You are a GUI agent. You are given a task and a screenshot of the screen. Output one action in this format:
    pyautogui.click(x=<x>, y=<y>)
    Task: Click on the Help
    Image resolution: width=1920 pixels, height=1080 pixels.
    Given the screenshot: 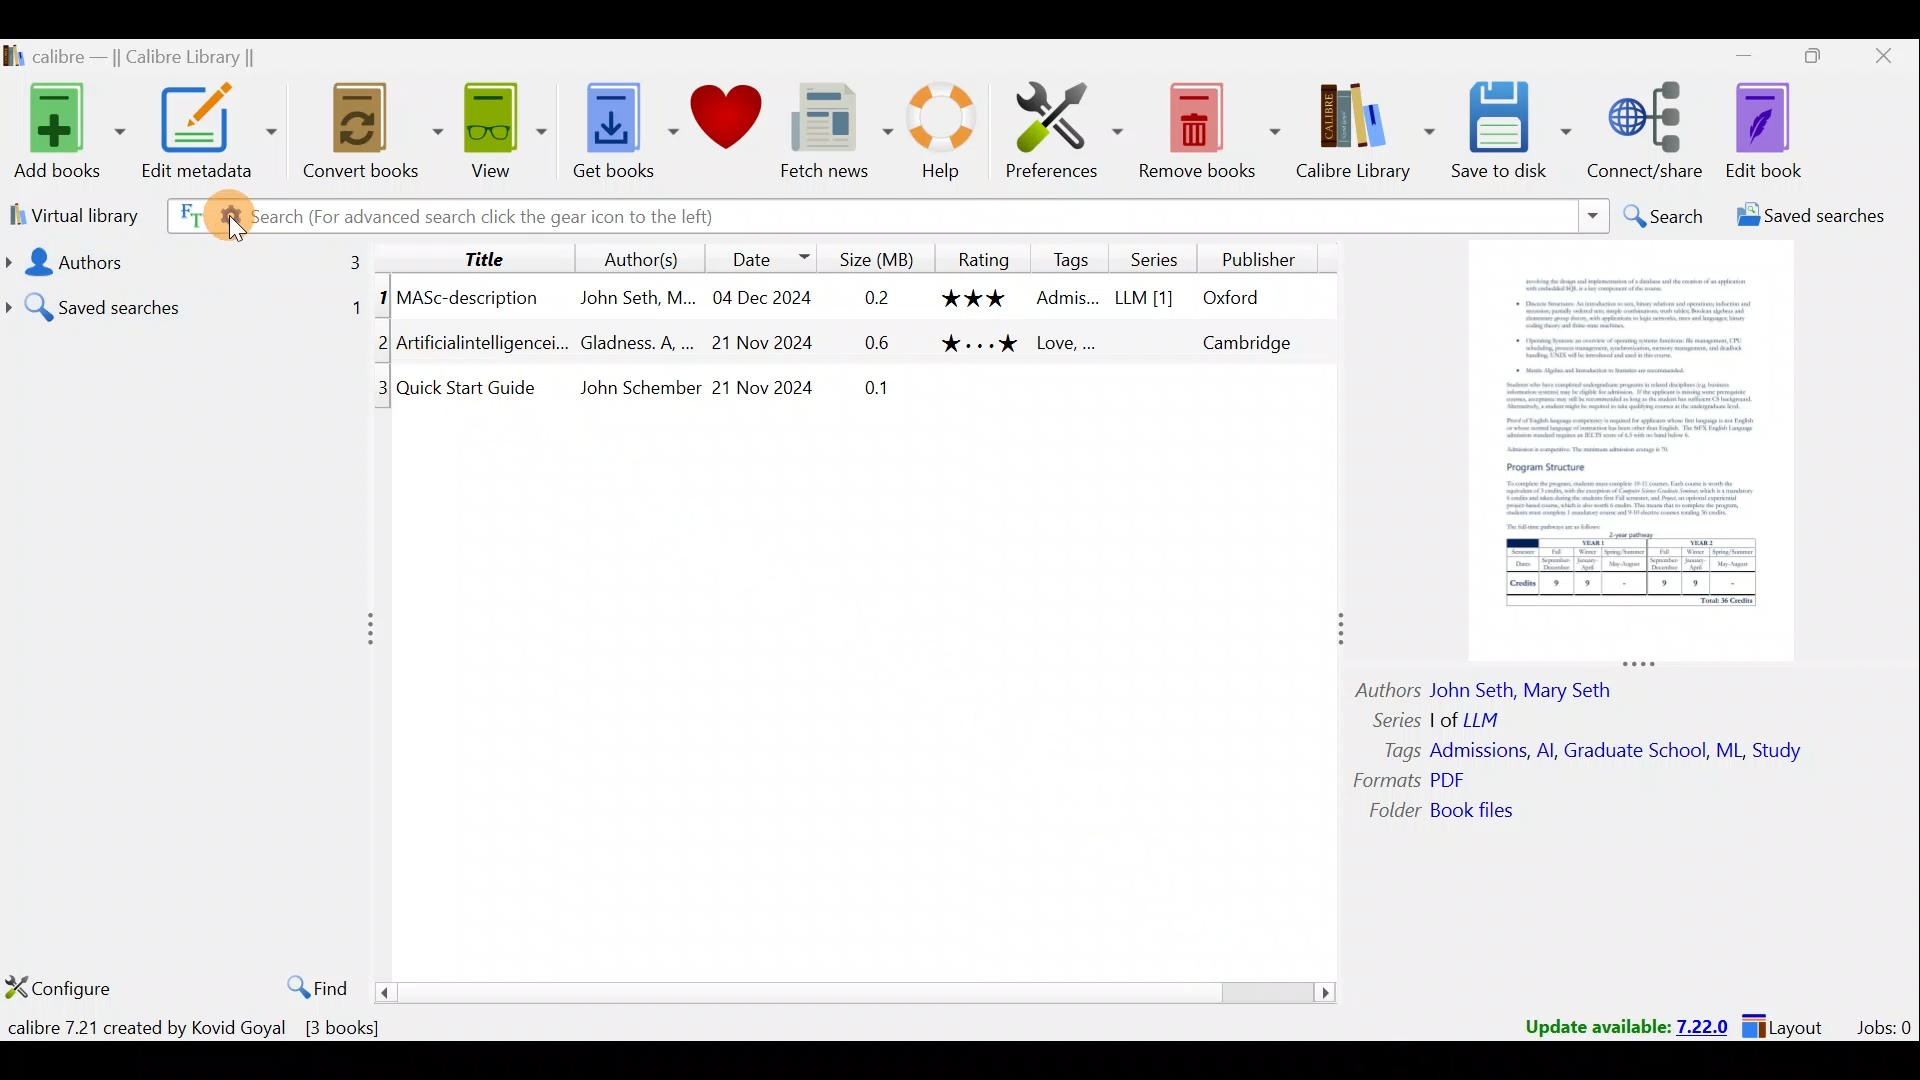 What is the action you would take?
    pyautogui.click(x=950, y=135)
    